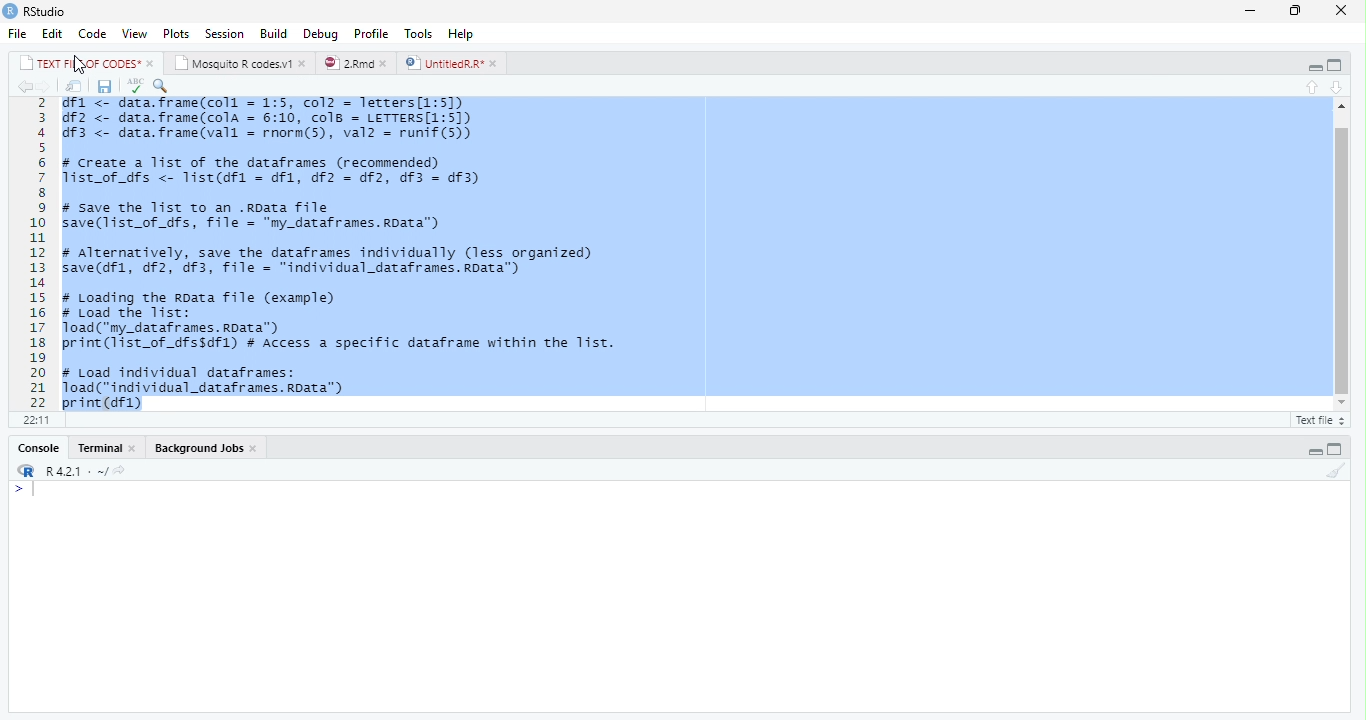  What do you see at coordinates (74, 87) in the screenshot?
I see `Open in new window` at bounding box center [74, 87].